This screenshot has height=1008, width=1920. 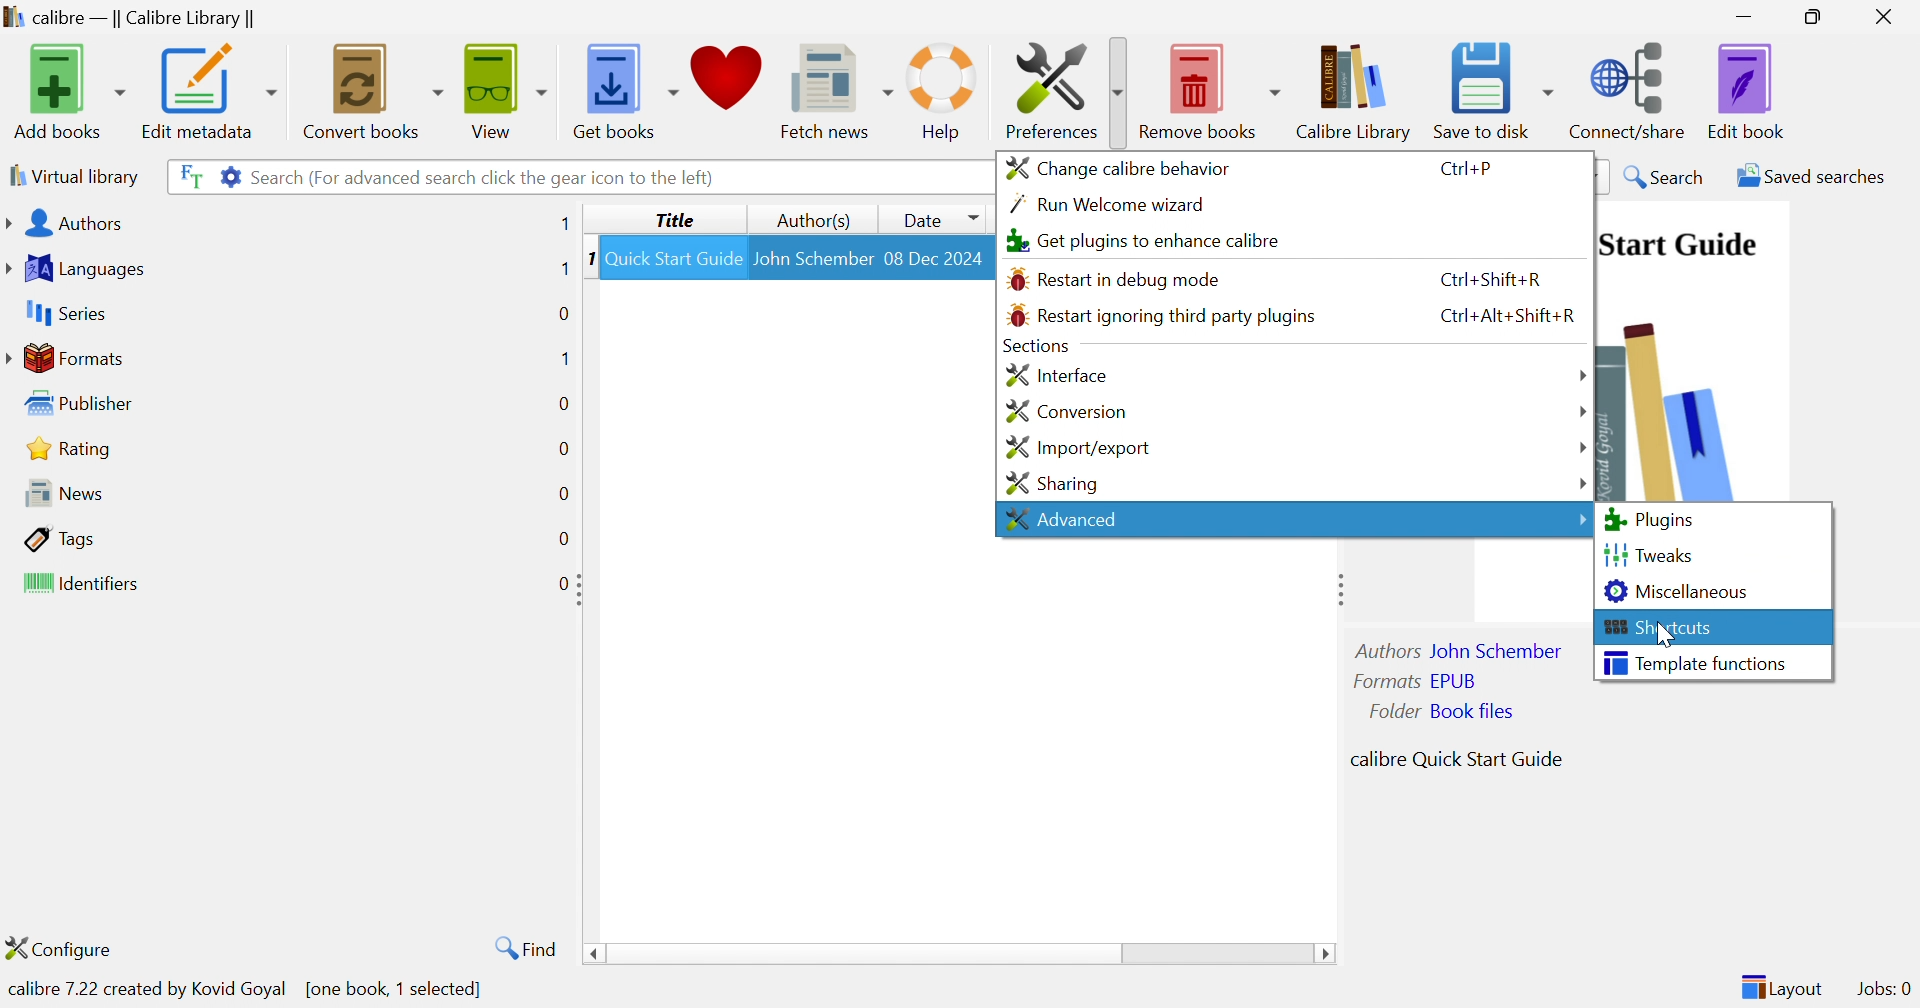 I want to click on John Schember, so click(x=813, y=256).